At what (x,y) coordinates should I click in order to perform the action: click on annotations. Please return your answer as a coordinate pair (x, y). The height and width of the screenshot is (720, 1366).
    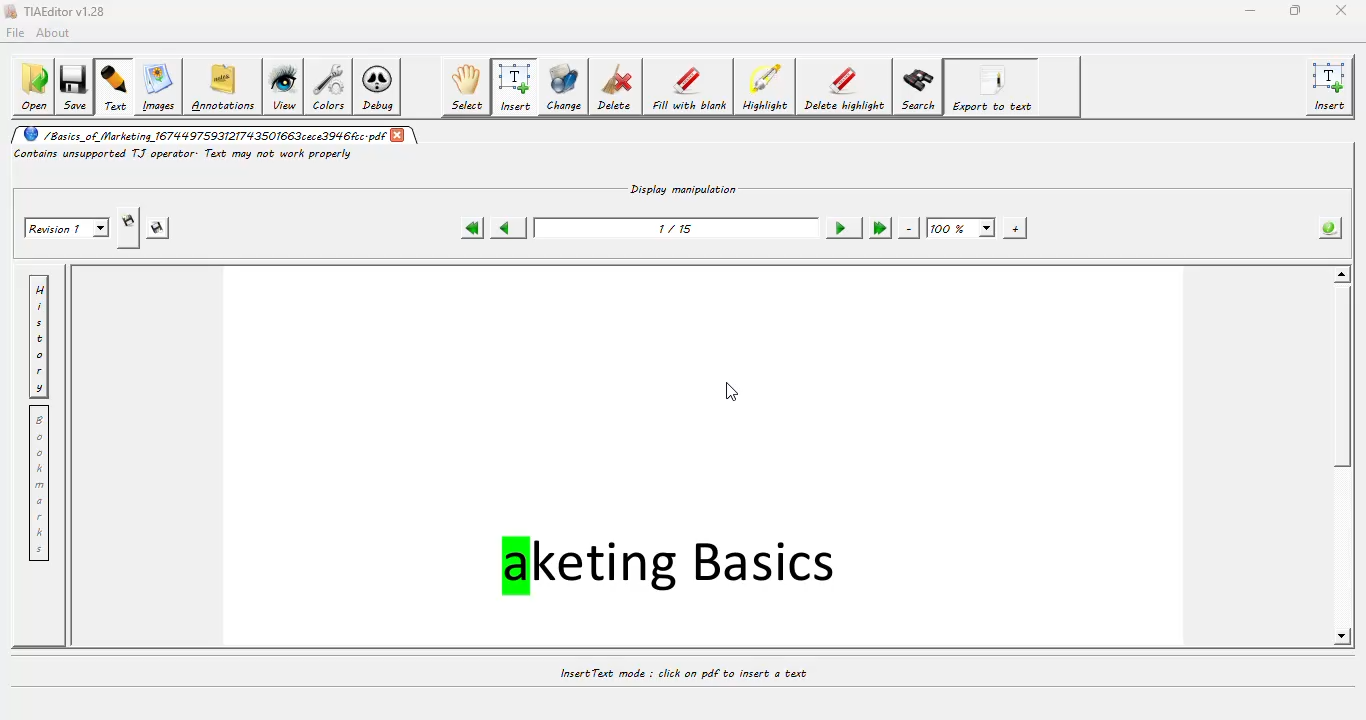
    Looking at the image, I should click on (225, 86).